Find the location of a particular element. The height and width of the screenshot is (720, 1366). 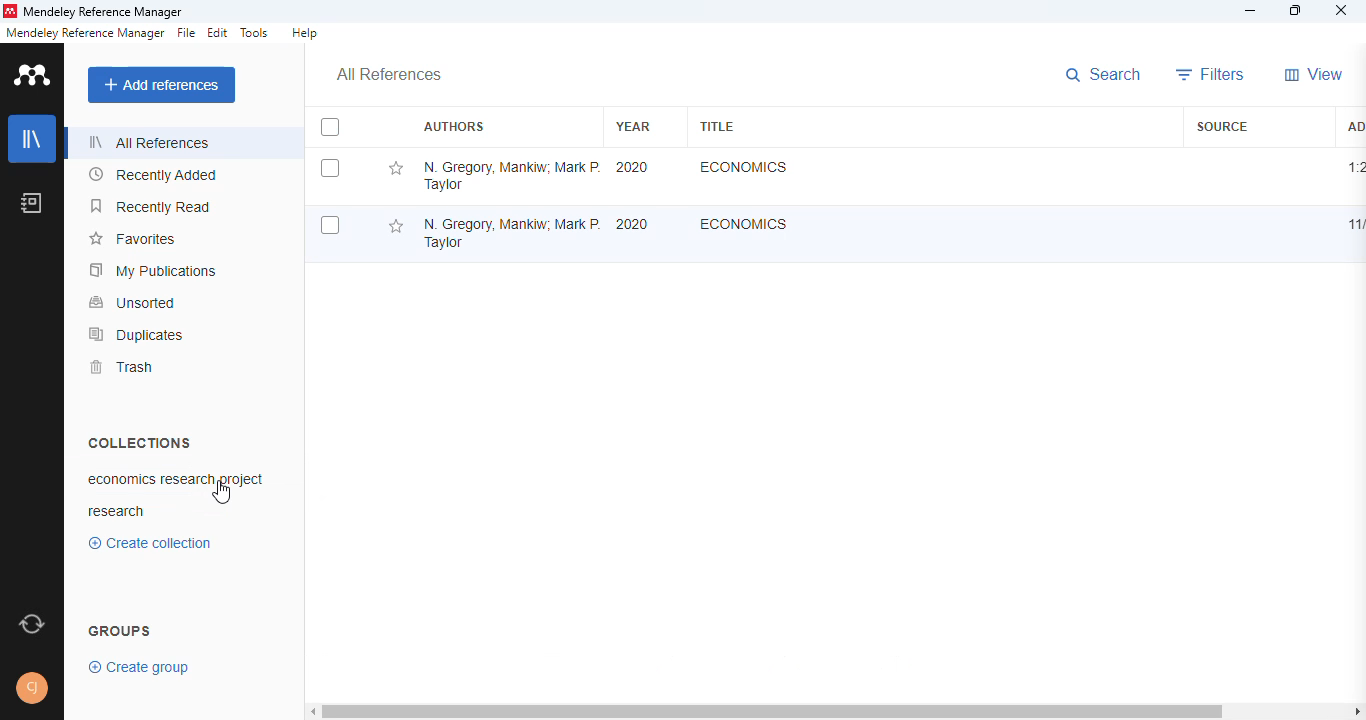

1:20 is located at coordinates (1355, 167).